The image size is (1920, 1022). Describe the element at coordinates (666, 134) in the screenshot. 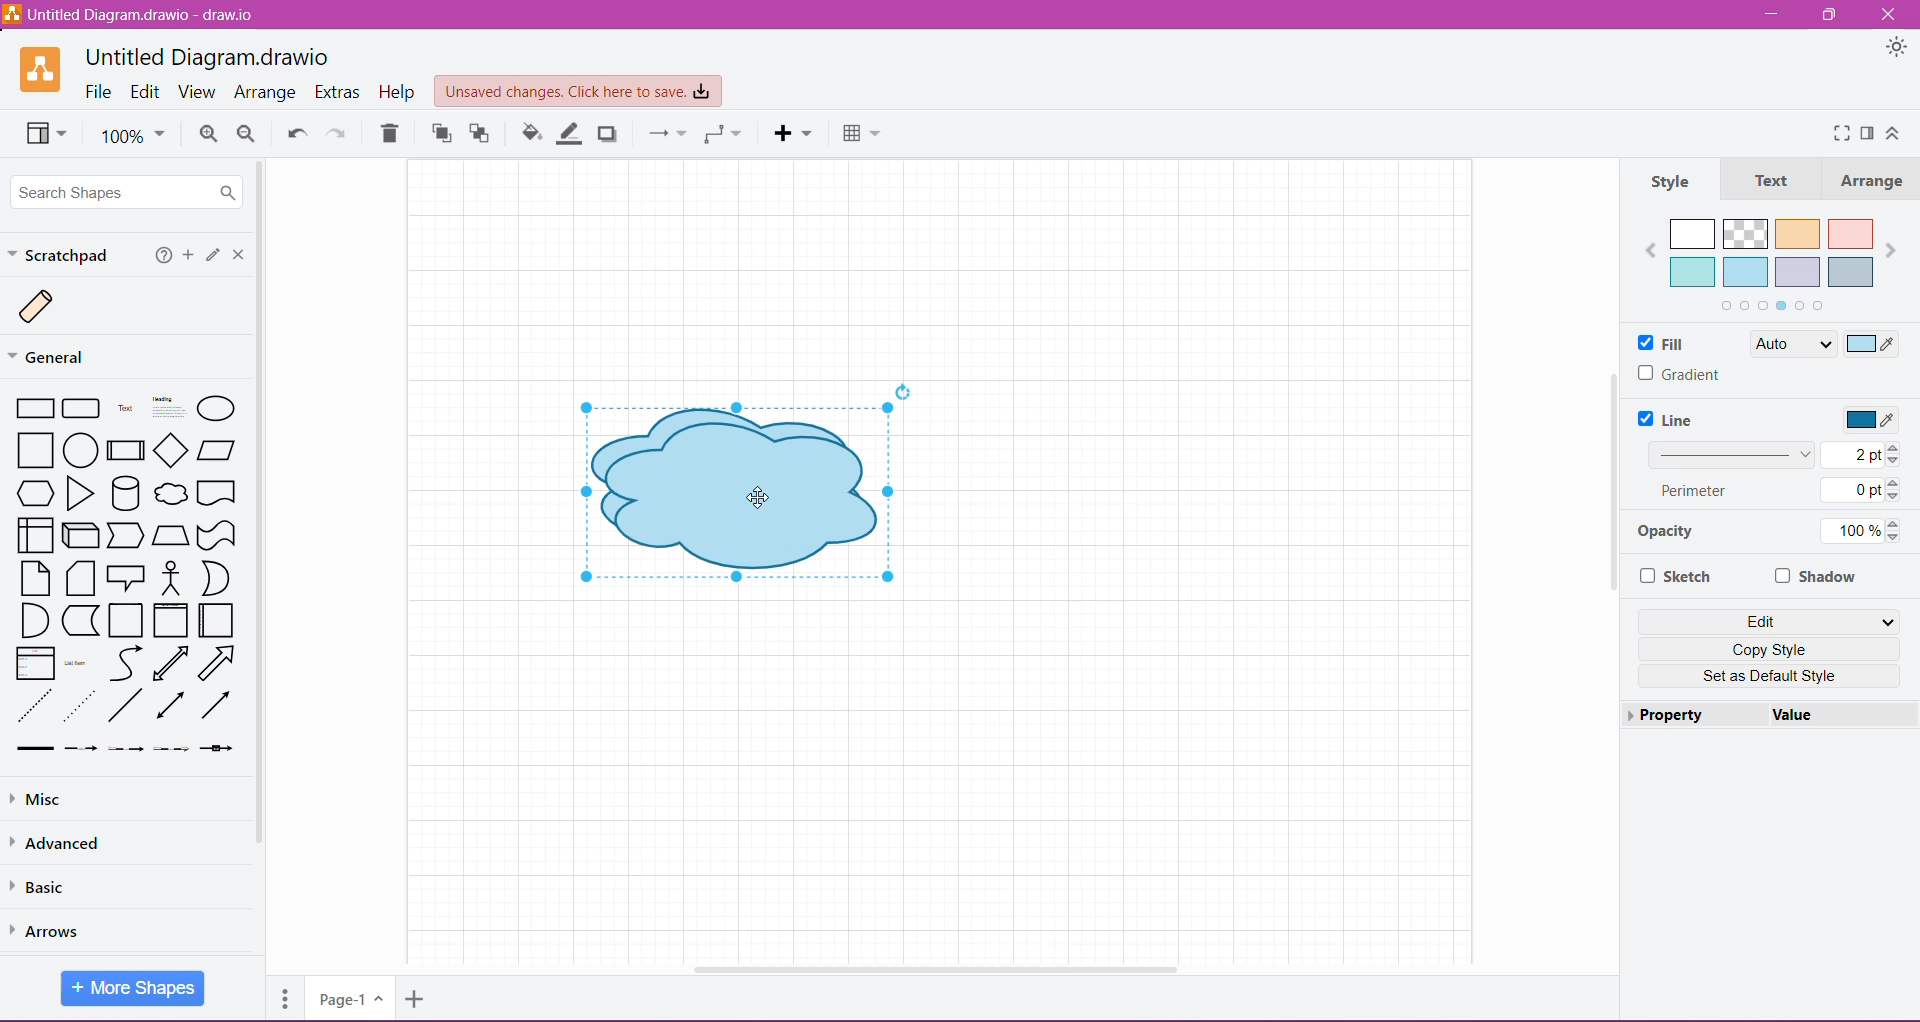

I see `Connection` at that location.